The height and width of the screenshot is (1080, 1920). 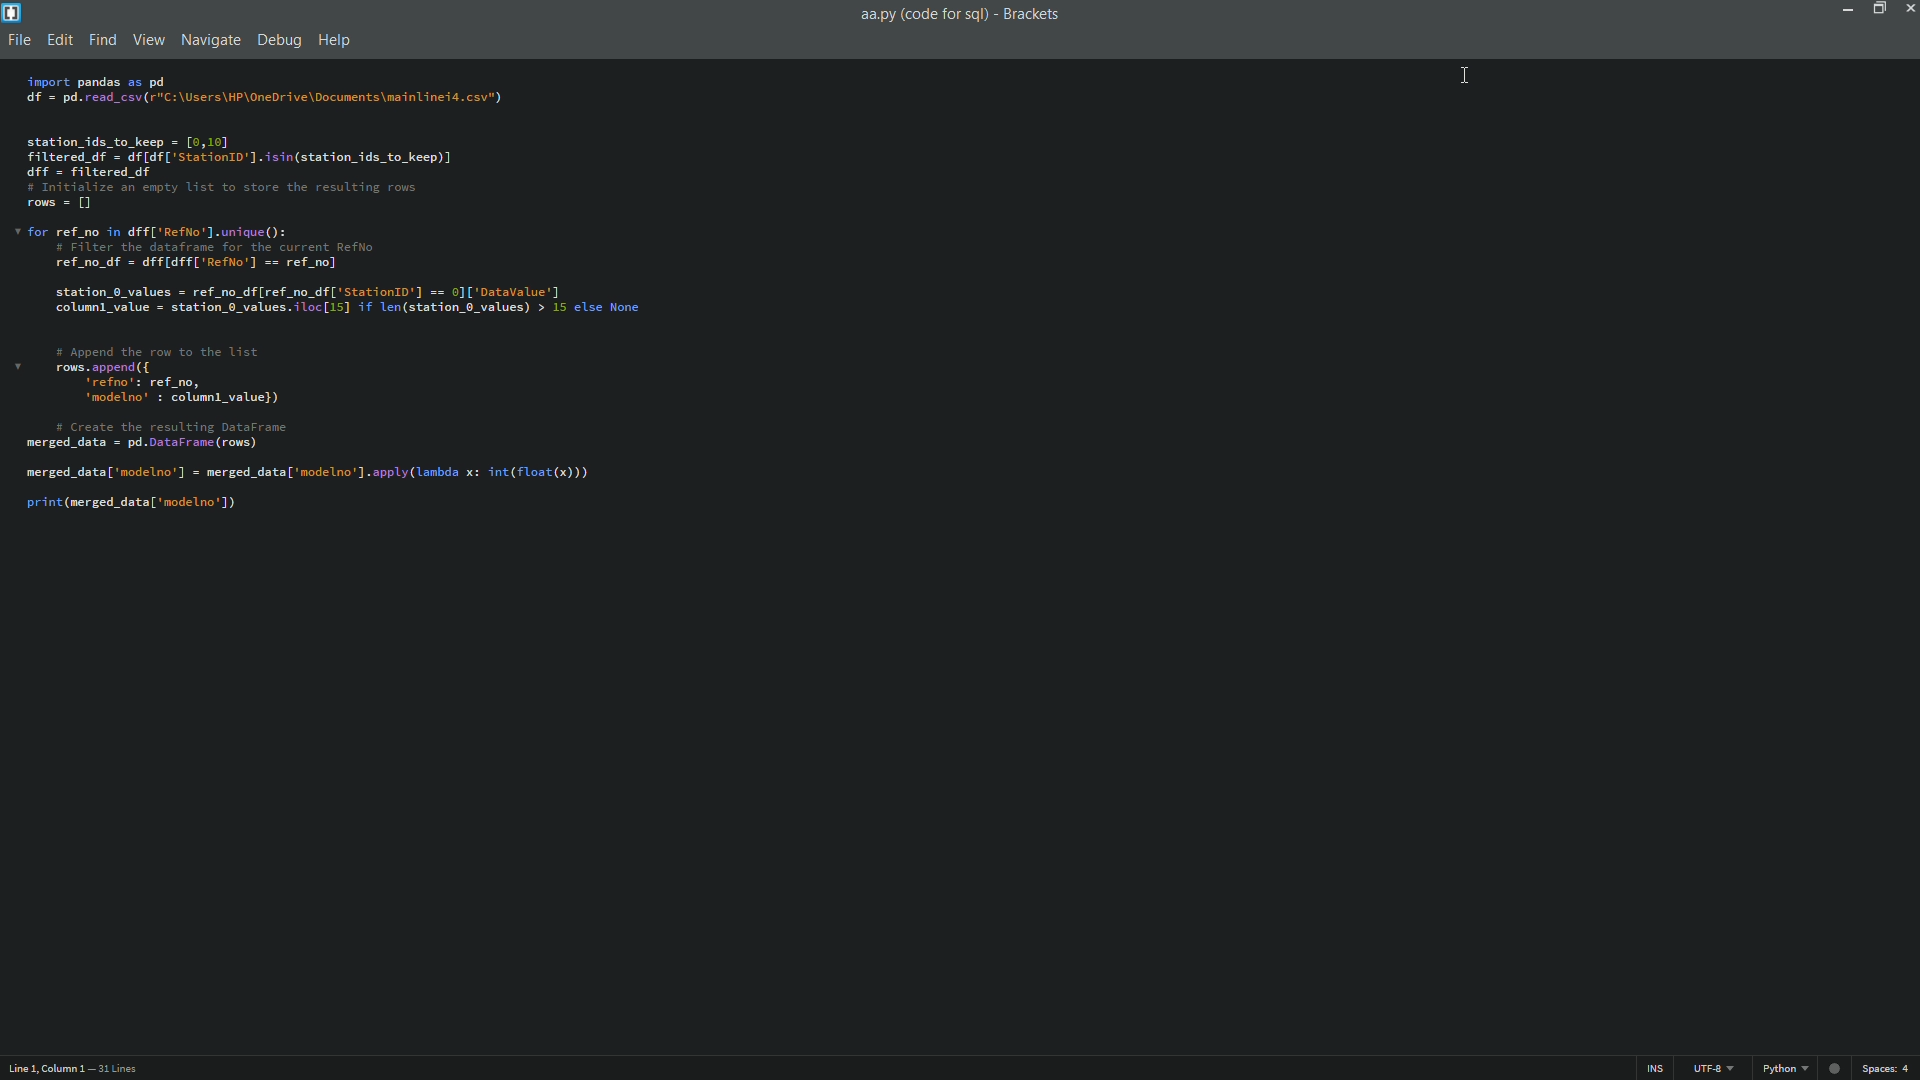 What do you see at coordinates (1786, 1068) in the screenshot?
I see `python` at bounding box center [1786, 1068].